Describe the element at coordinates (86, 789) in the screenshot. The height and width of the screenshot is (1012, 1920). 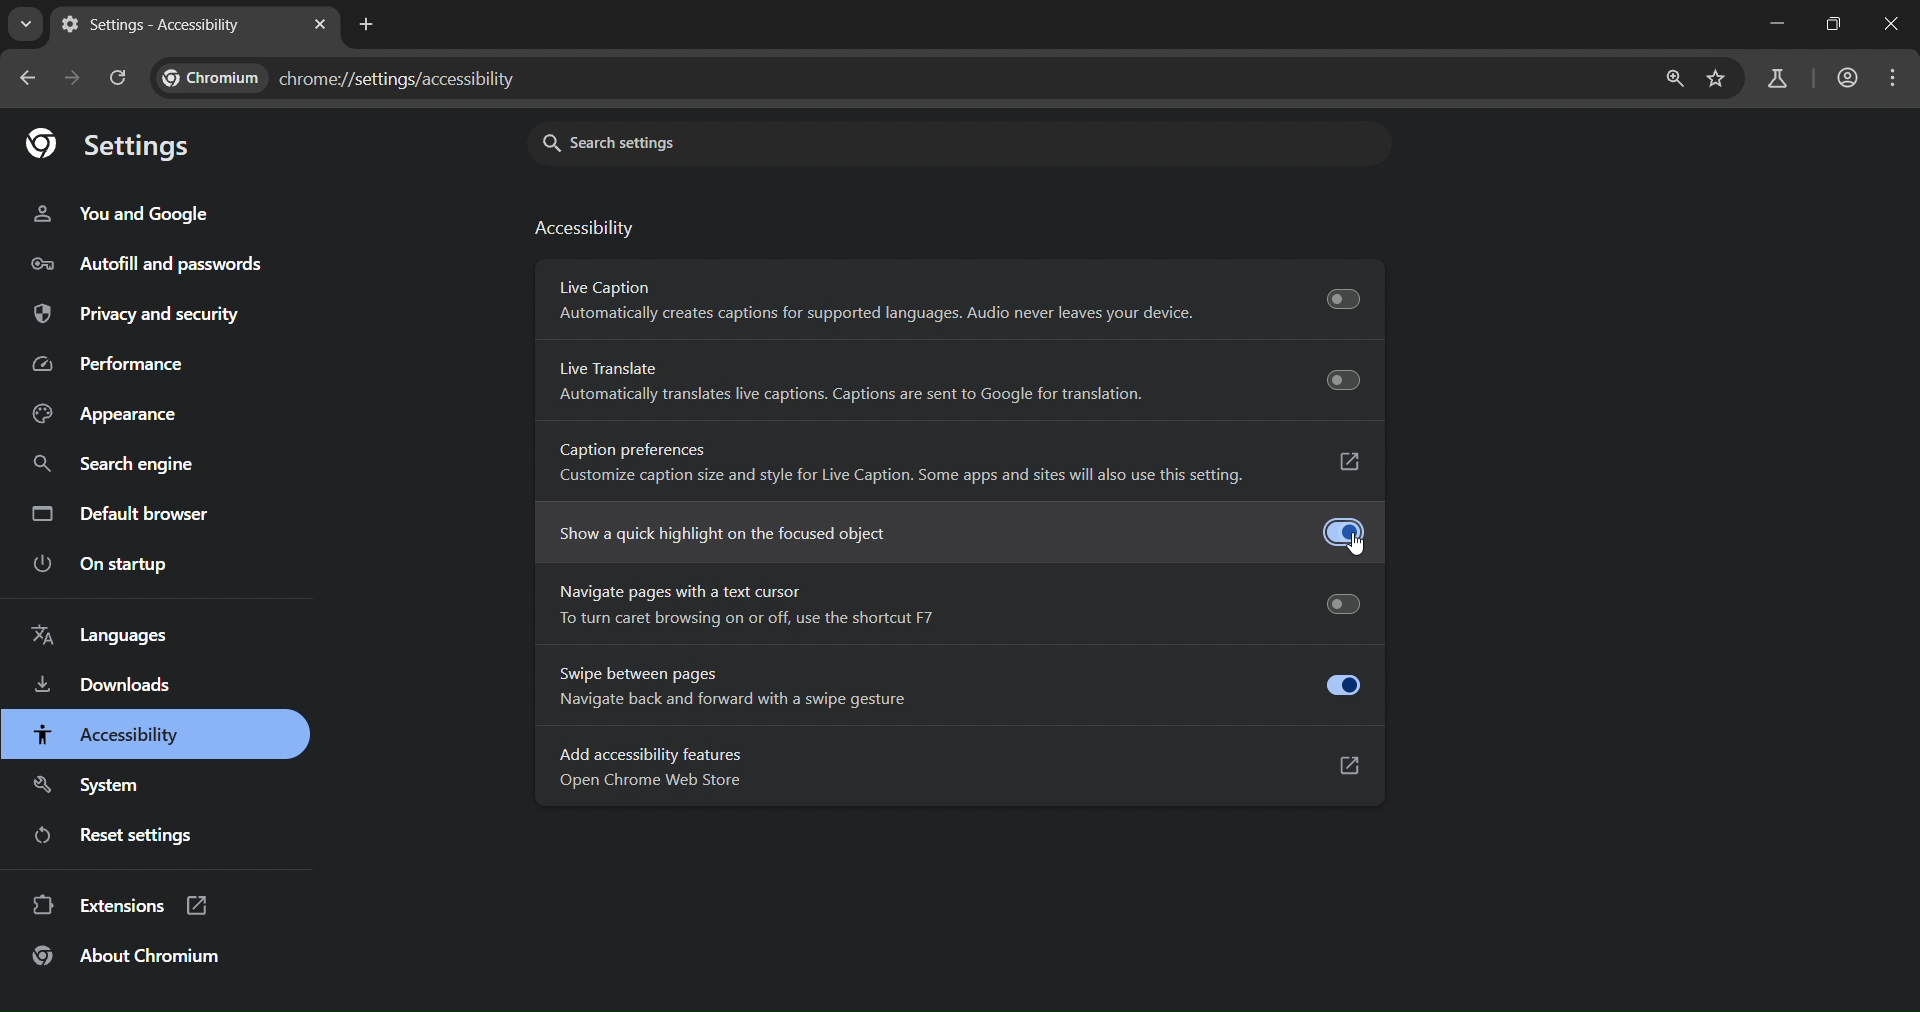
I see `system` at that location.